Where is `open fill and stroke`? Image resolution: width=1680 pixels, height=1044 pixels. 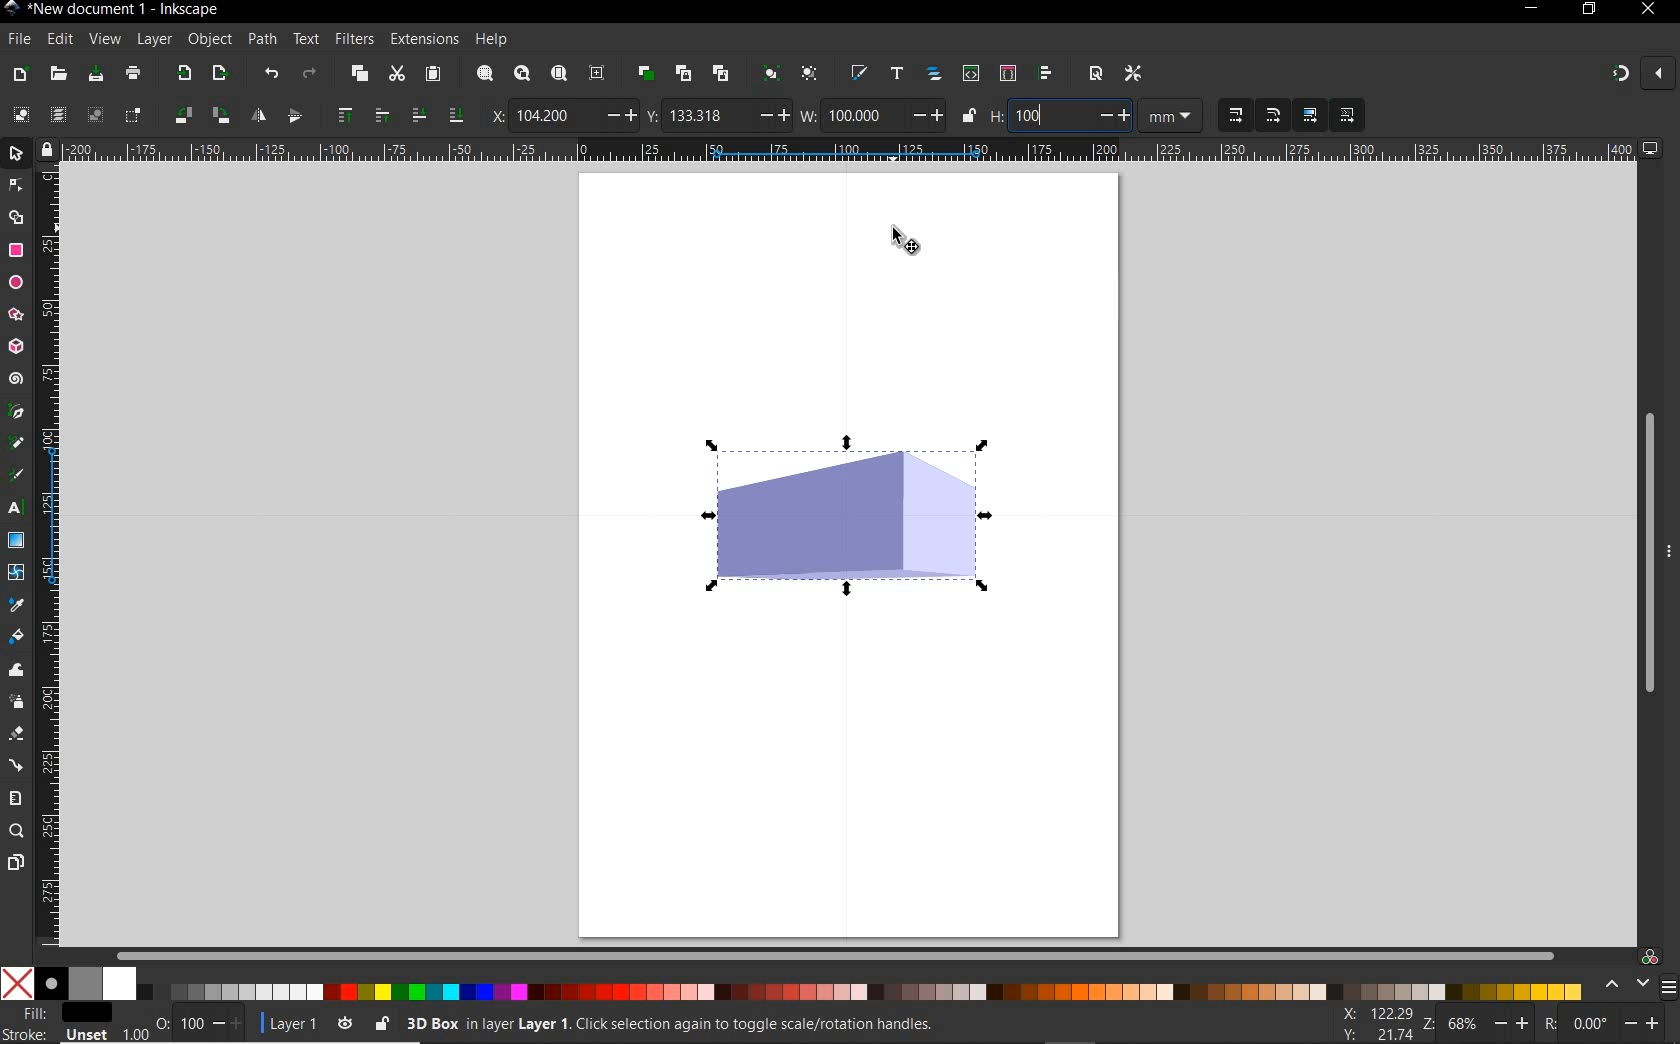
open fill and stroke is located at coordinates (857, 73).